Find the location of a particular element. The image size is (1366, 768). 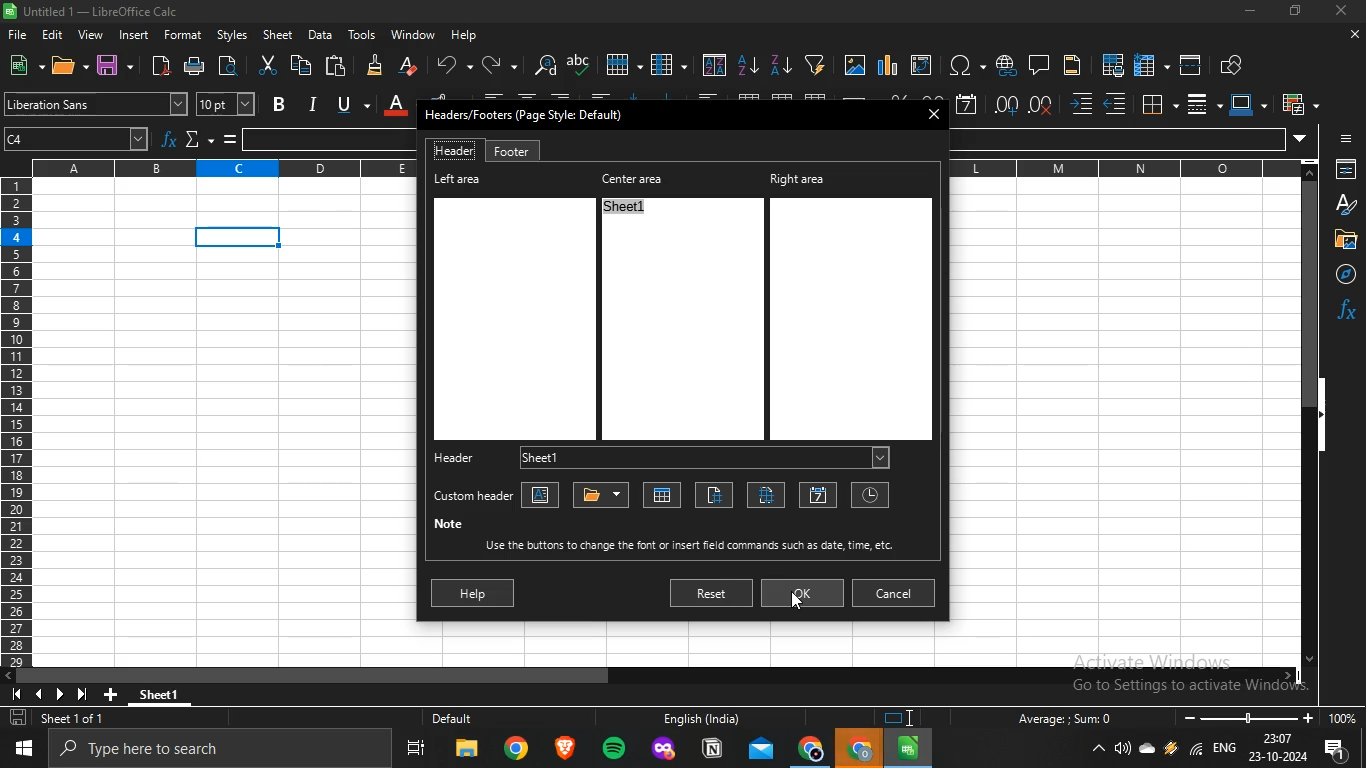

Average: : Sum: 0 is located at coordinates (1057, 718).